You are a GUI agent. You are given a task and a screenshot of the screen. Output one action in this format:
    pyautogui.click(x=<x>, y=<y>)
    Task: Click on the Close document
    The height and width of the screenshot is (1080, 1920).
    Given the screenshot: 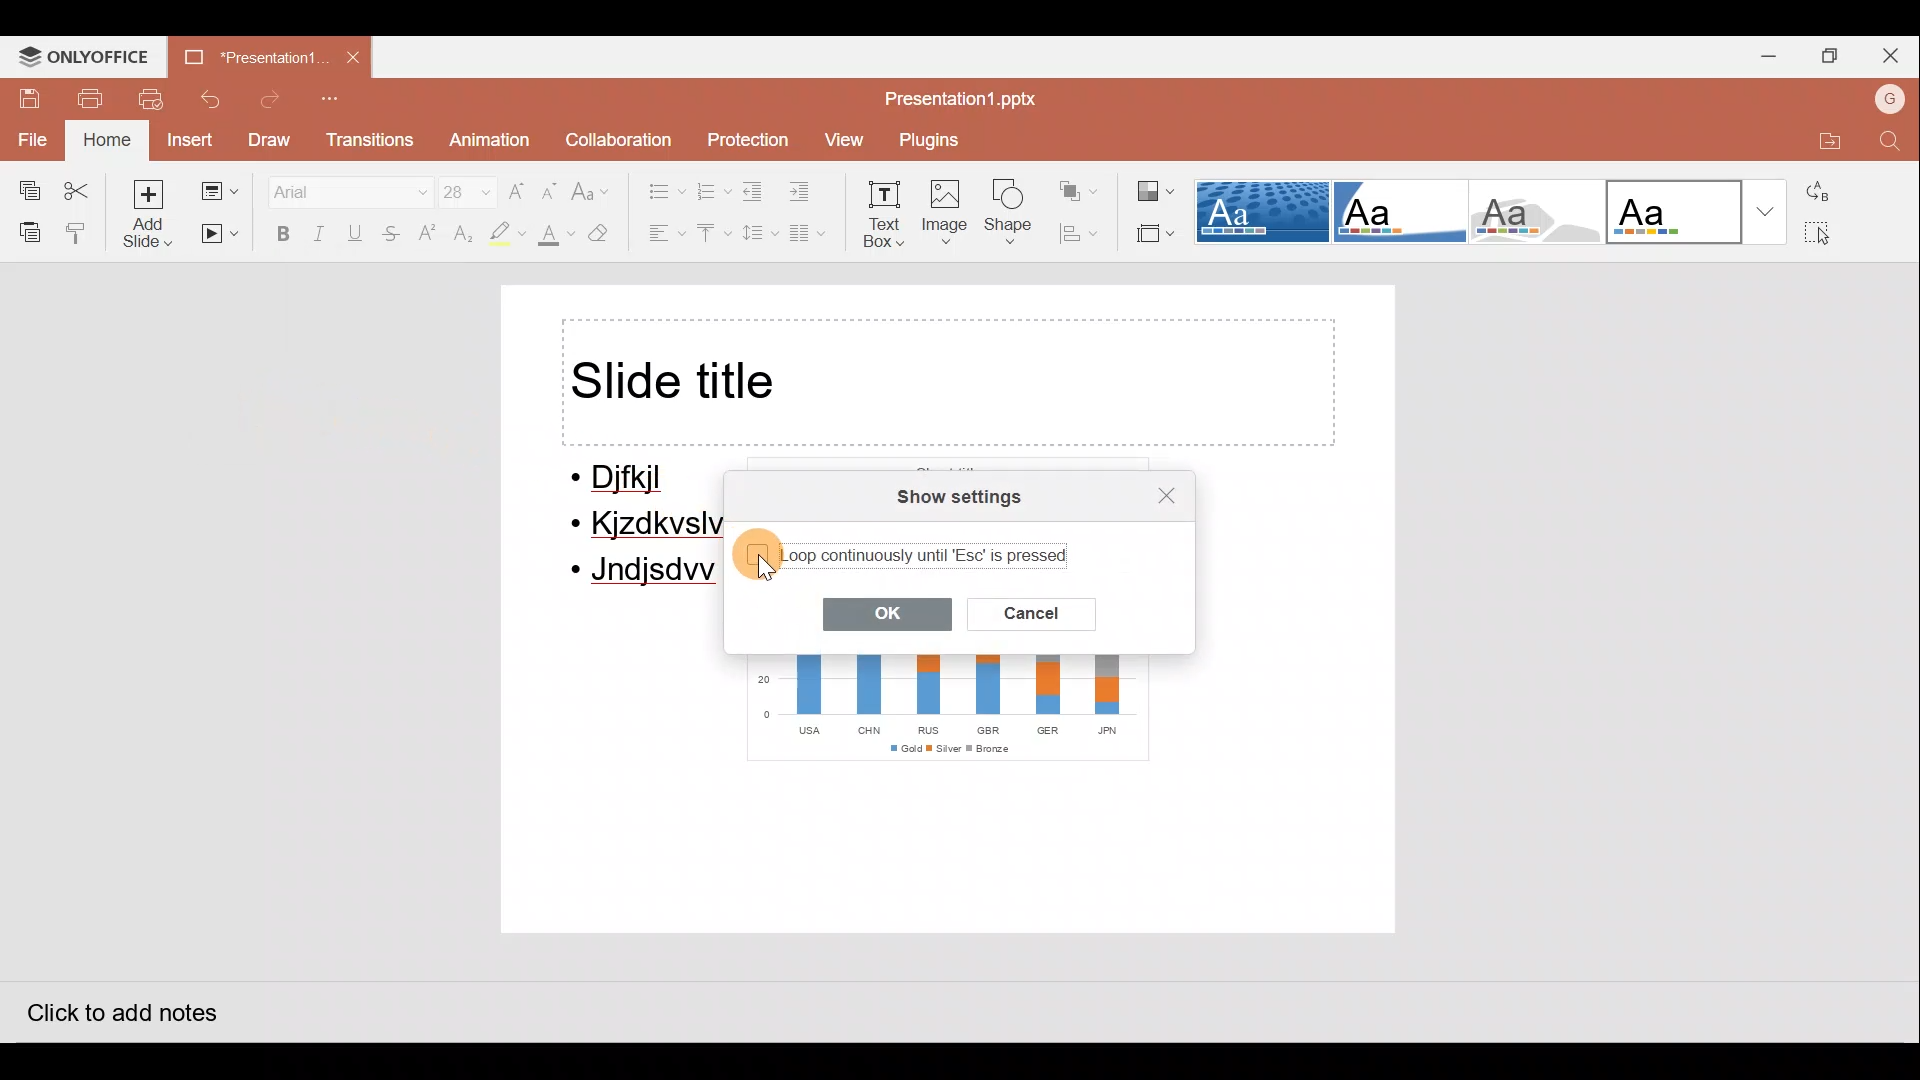 What is the action you would take?
    pyautogui.click(x=348, y=56)
    